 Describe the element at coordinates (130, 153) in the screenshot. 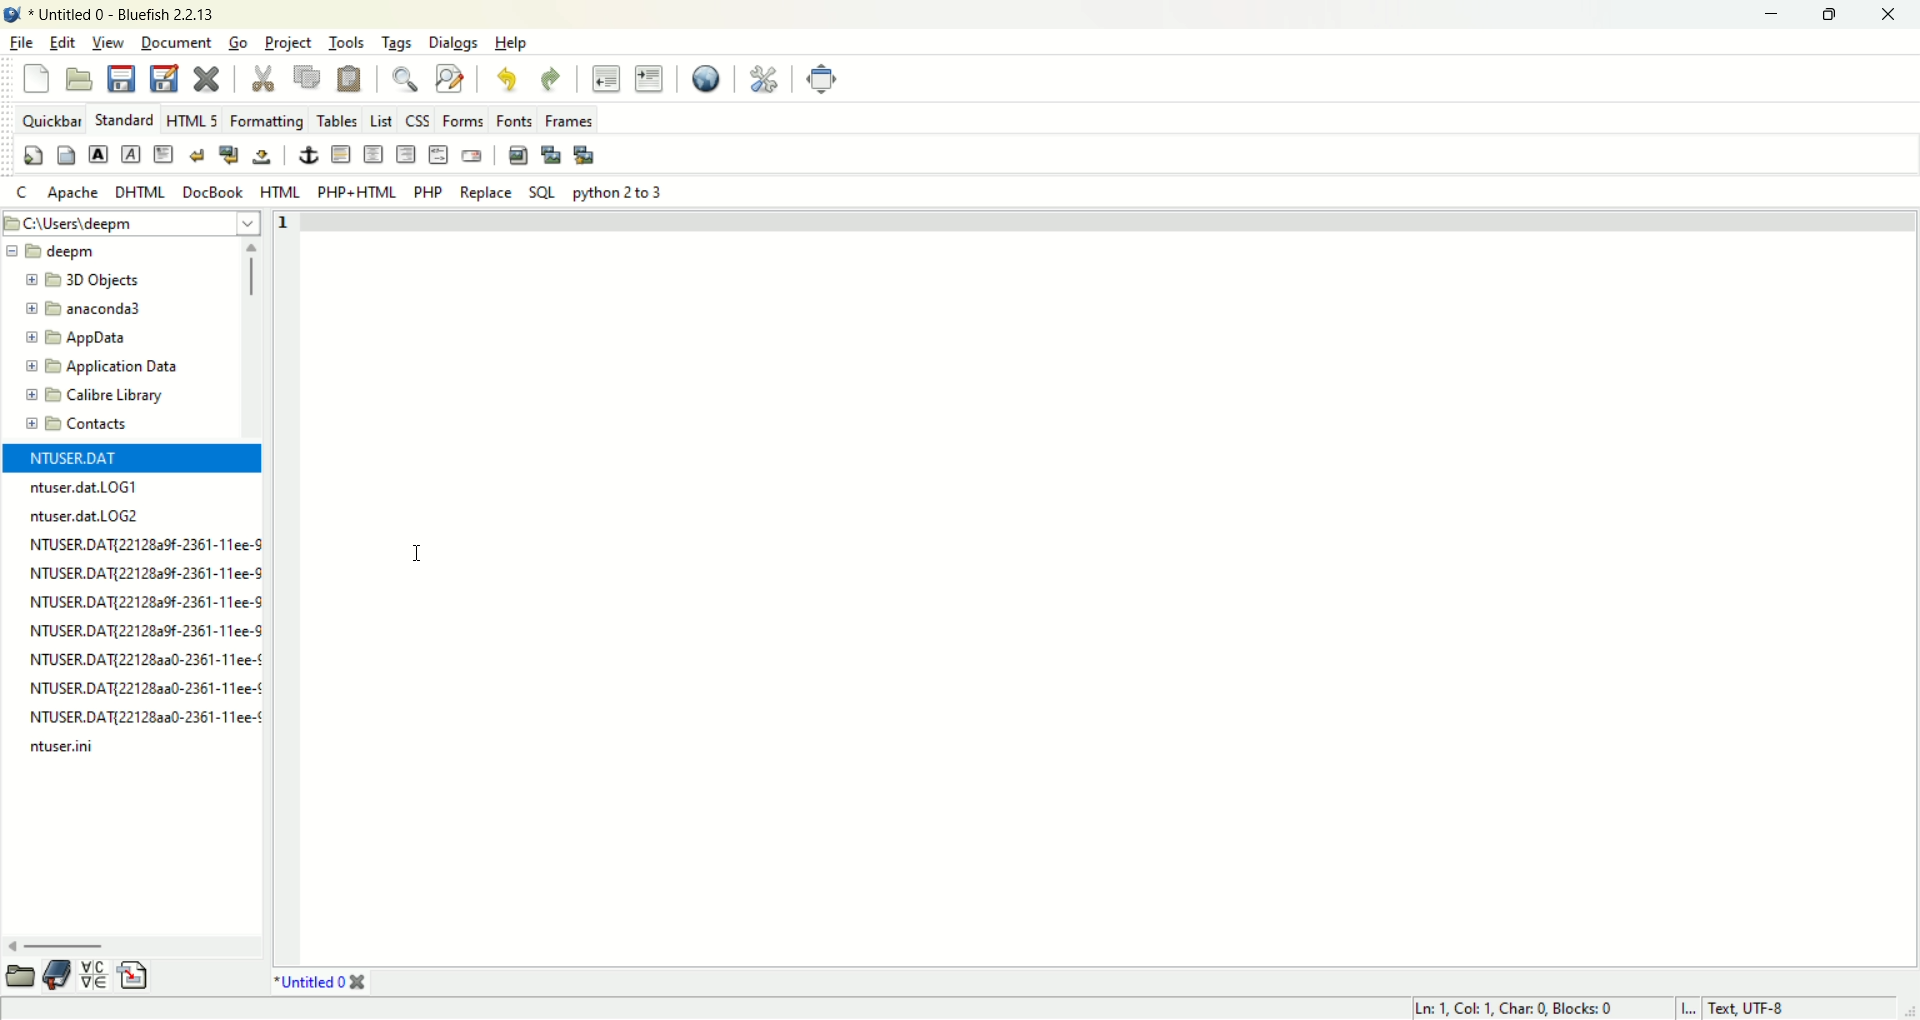

I see `emphasis` at that location.